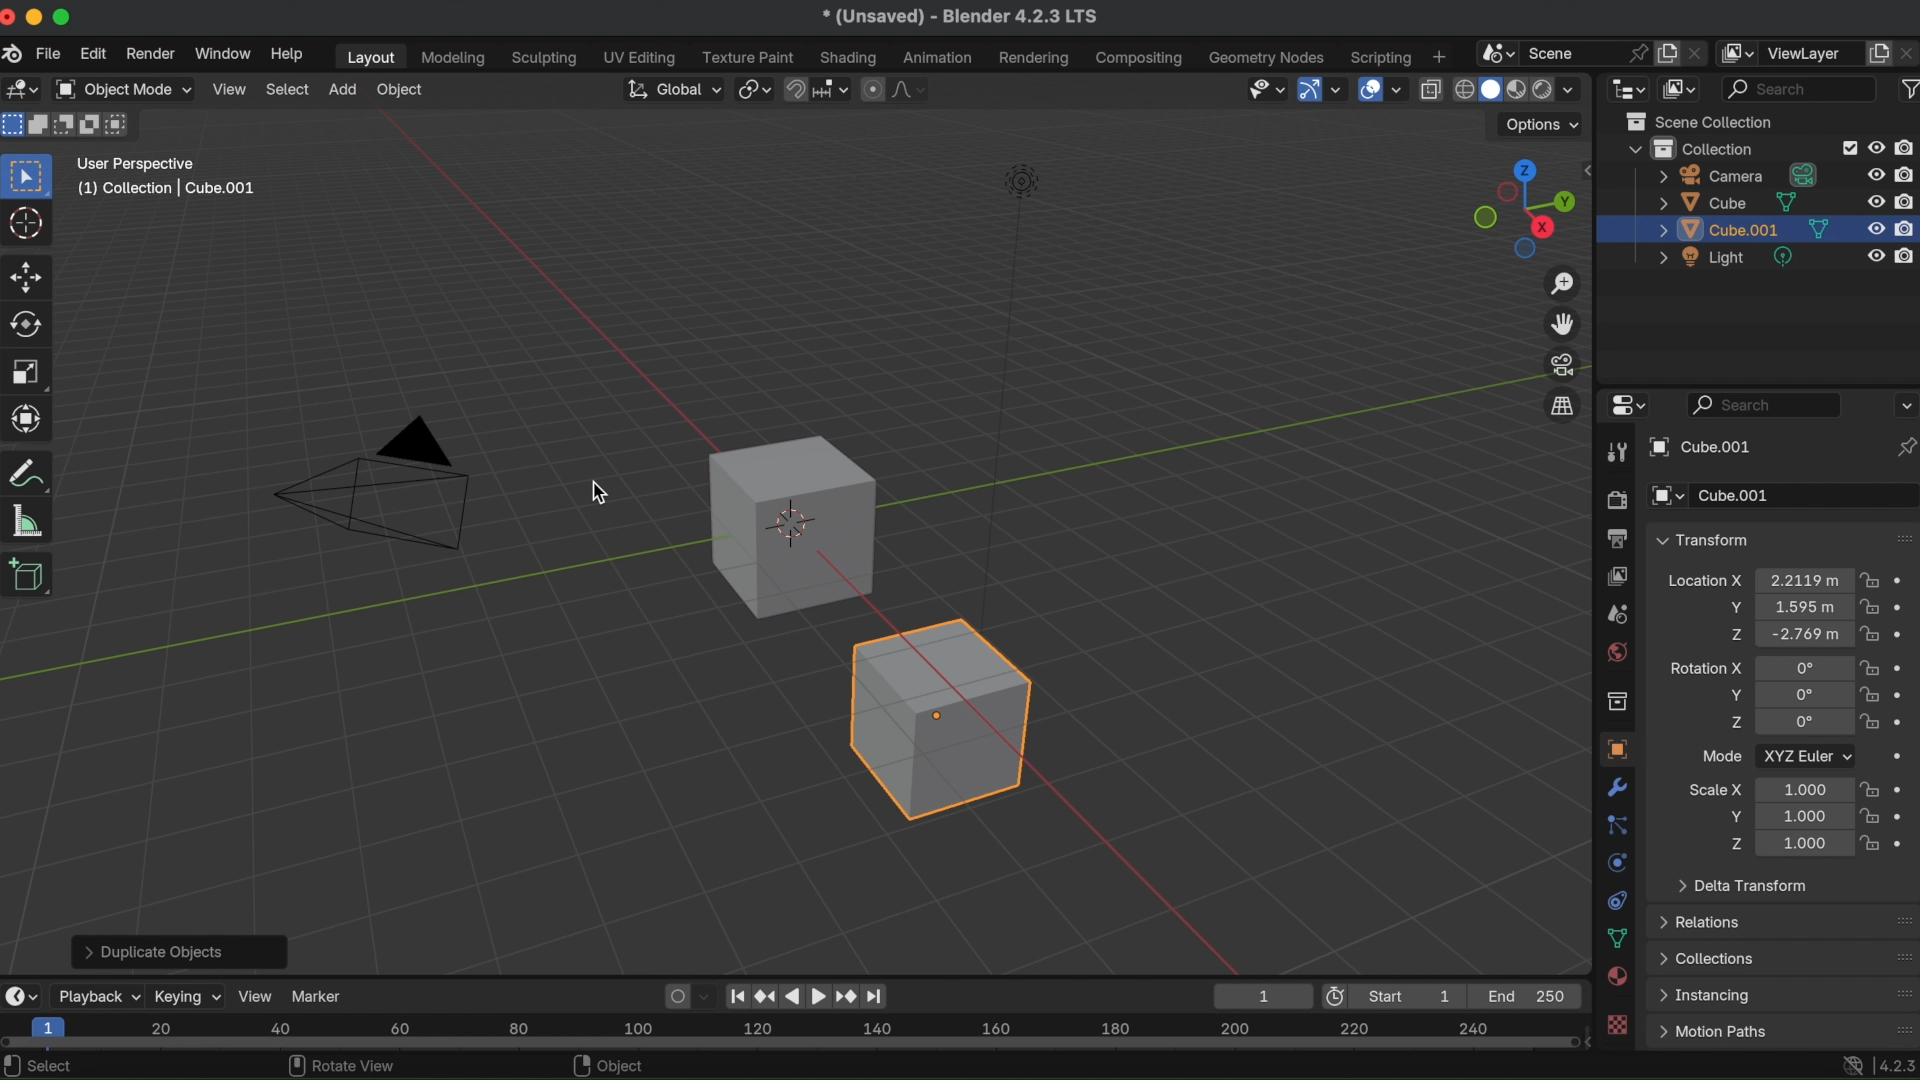 This screenshot has height=1080, width=1920. I want to click on animate property, so click(1901, 788).